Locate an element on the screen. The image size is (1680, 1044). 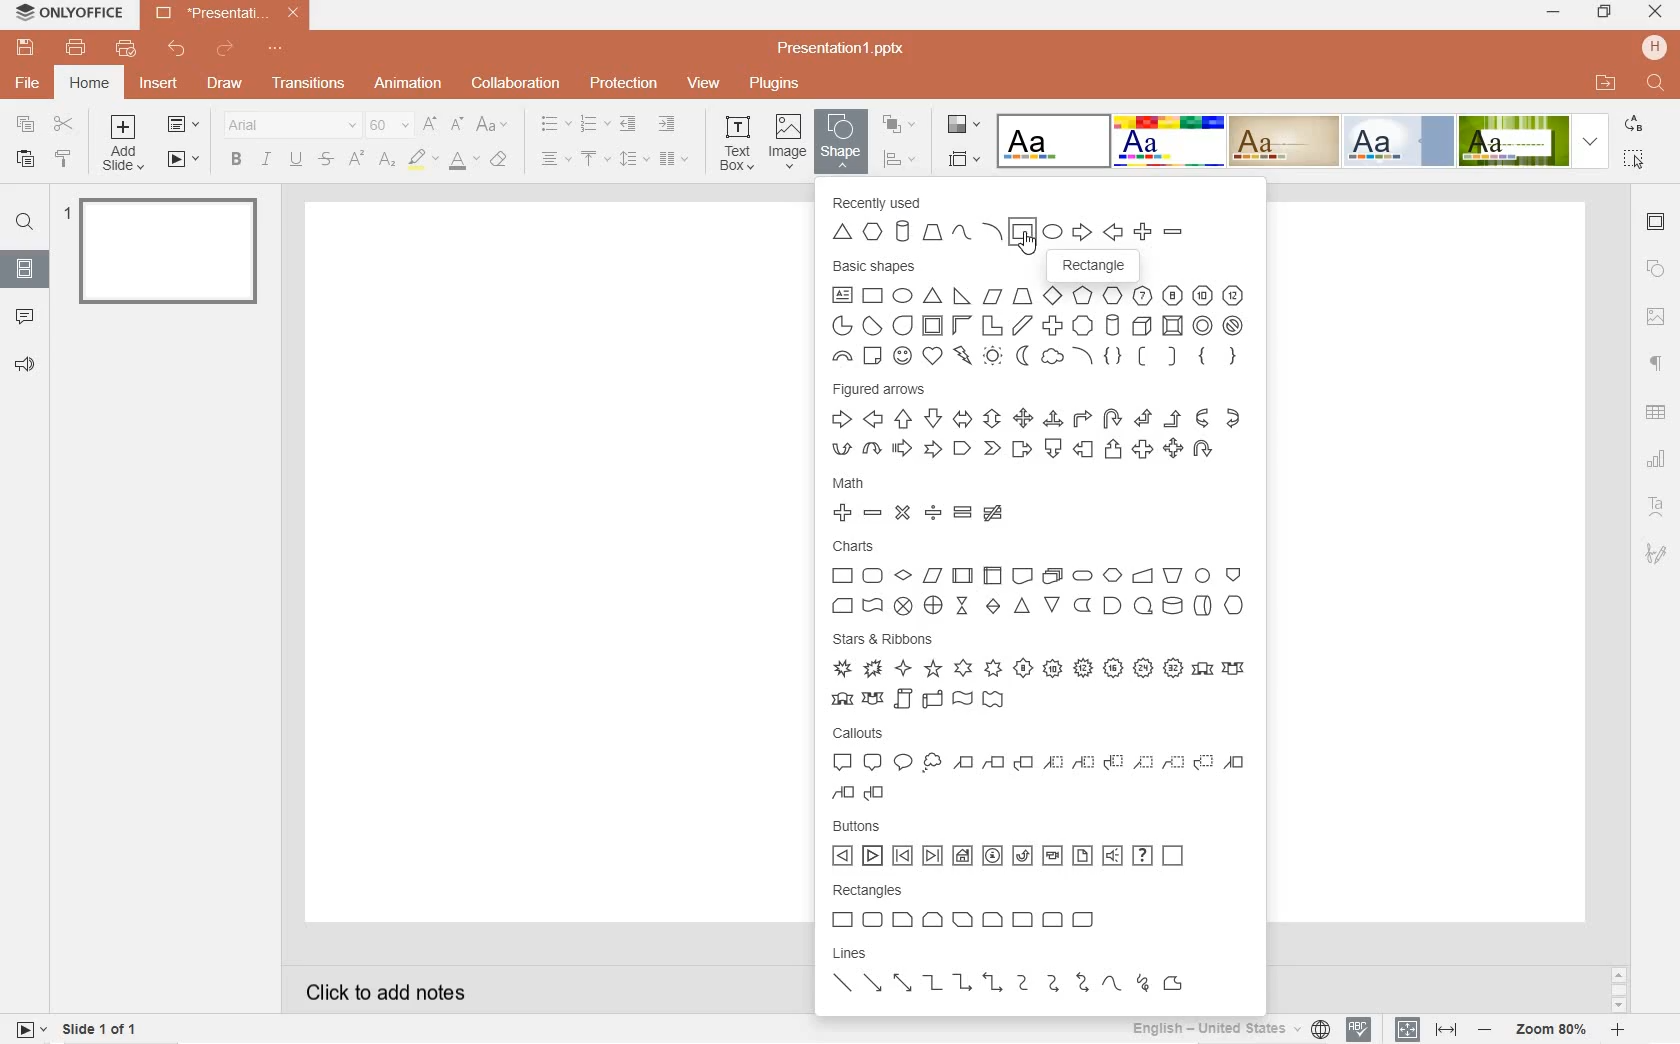
underline is located at coordinates (295, 157).